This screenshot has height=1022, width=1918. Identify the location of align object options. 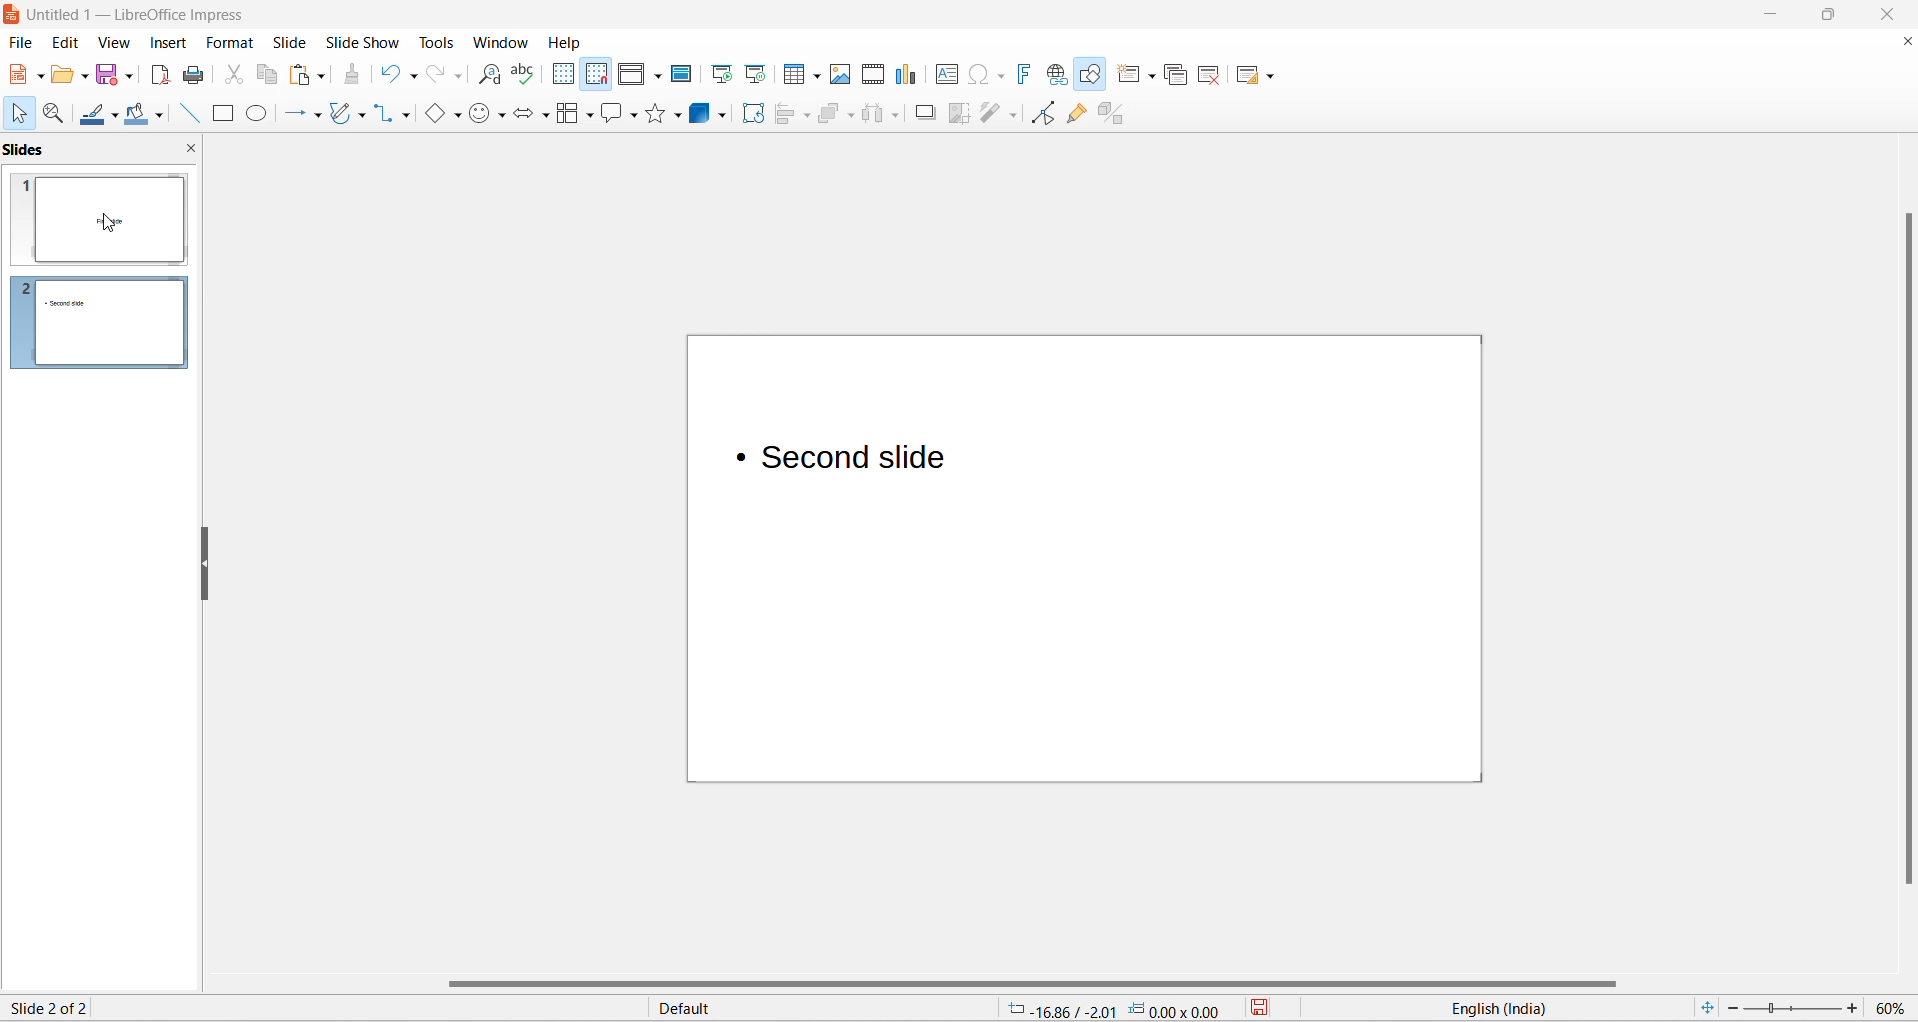
(782, 115).